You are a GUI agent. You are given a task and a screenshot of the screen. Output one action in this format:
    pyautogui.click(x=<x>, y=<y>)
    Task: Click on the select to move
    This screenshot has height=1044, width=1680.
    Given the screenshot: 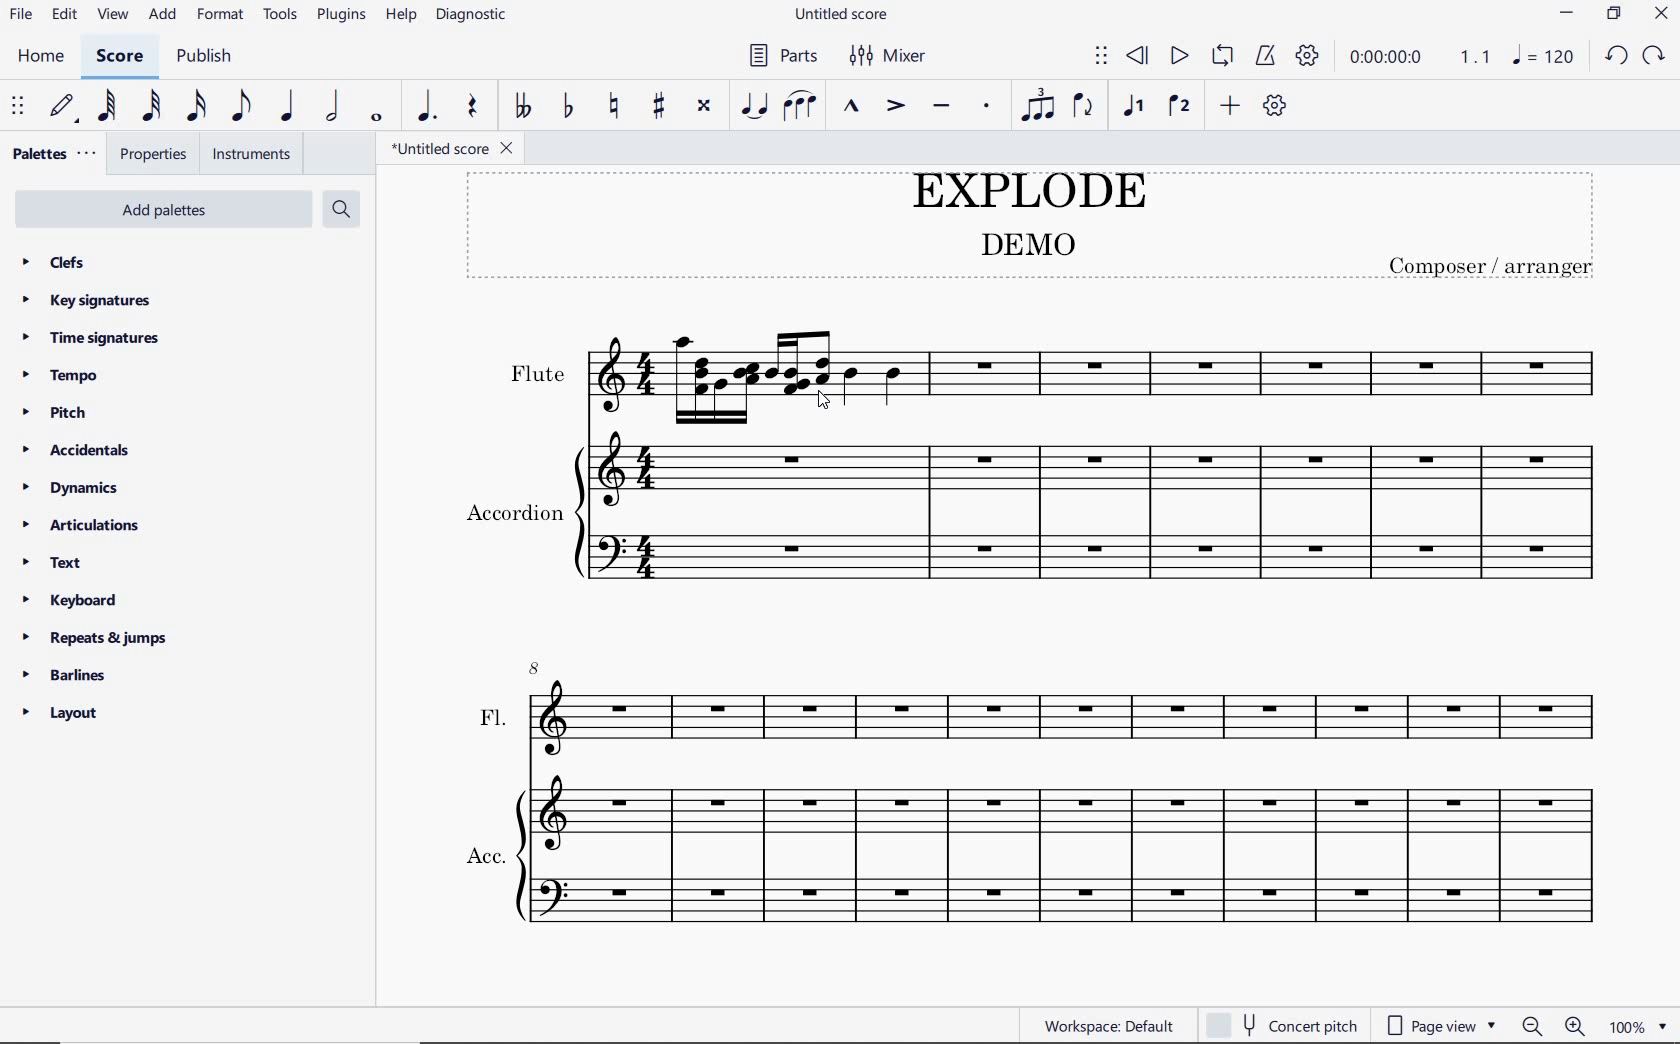 What is the action you would take?
    pyautogui.click(x=17, y=109)
    